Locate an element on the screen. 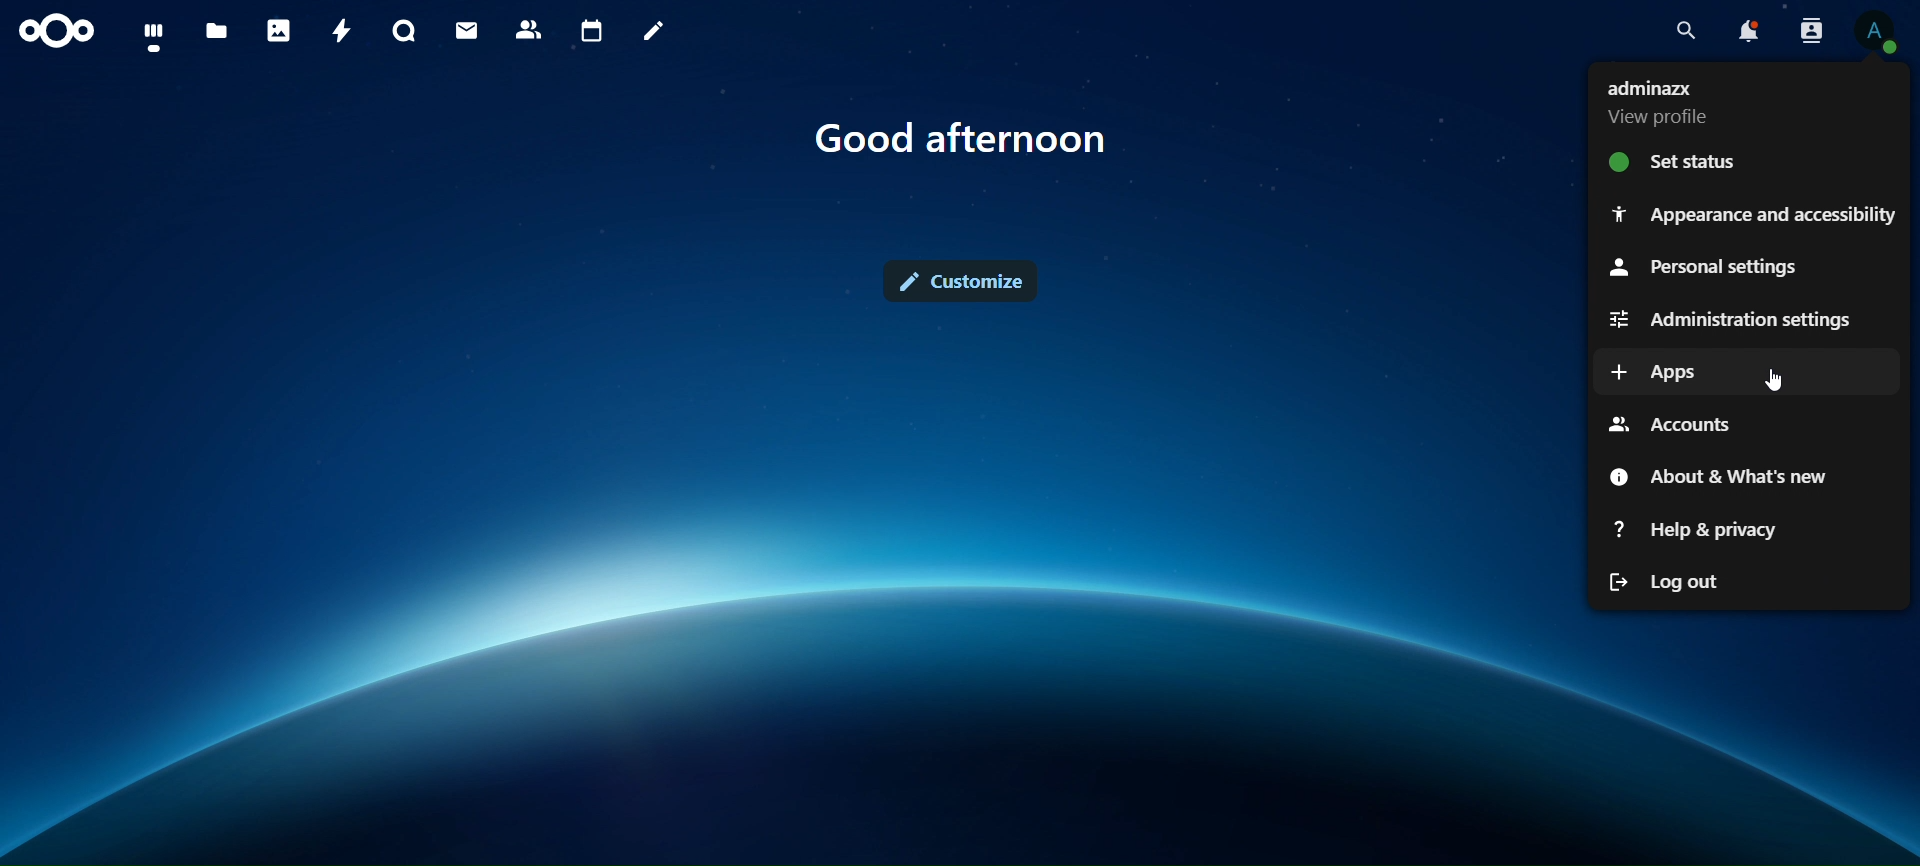  view profile is located at coordinates (1878, 33).